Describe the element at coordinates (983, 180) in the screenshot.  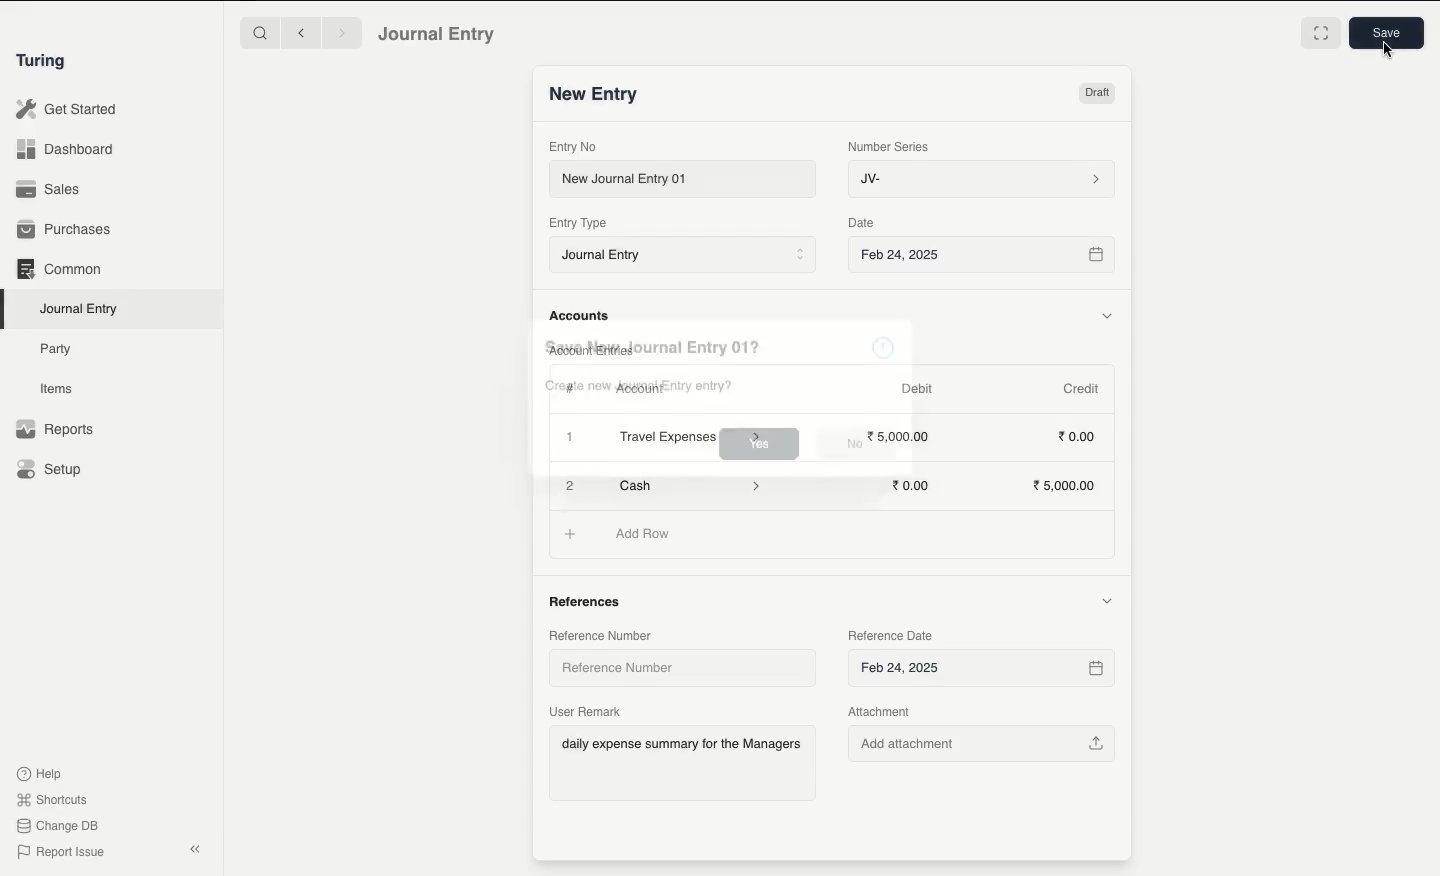
I see `JV-` at that location.